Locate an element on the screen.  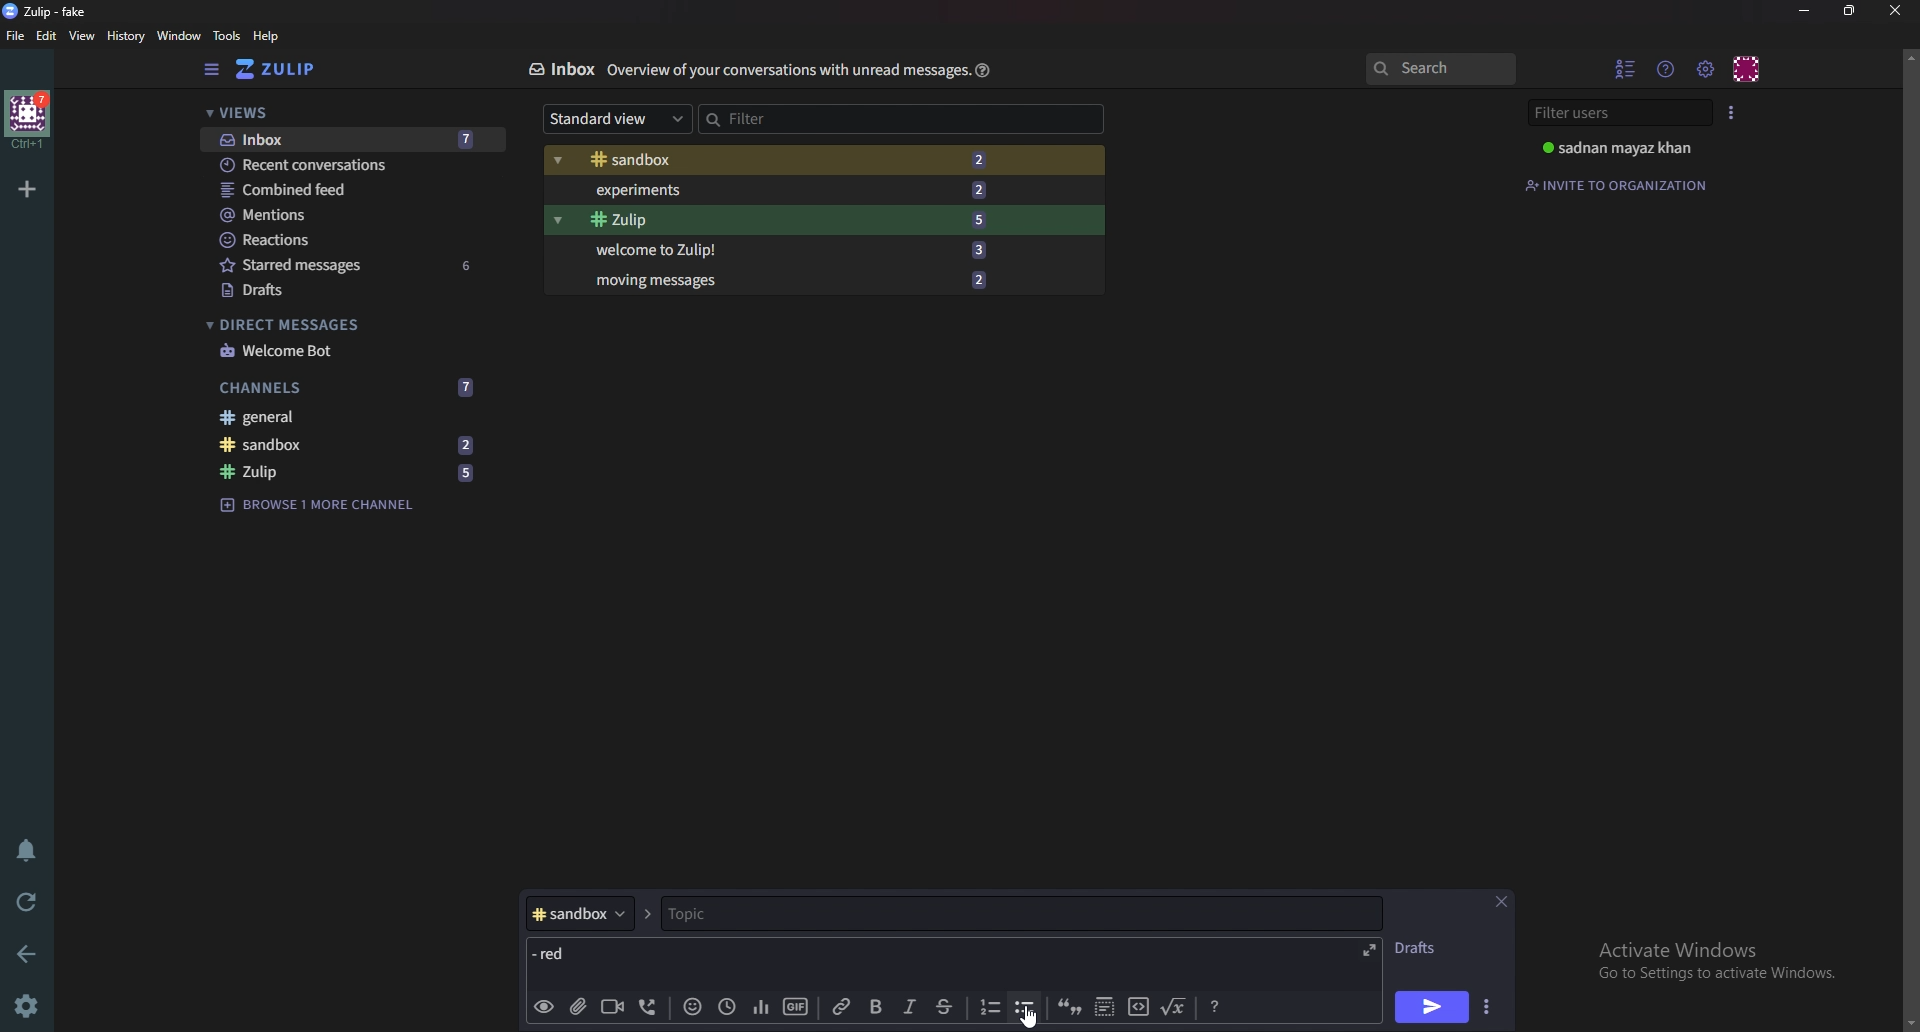
Numbered list is located at coordinates (988, 1007).